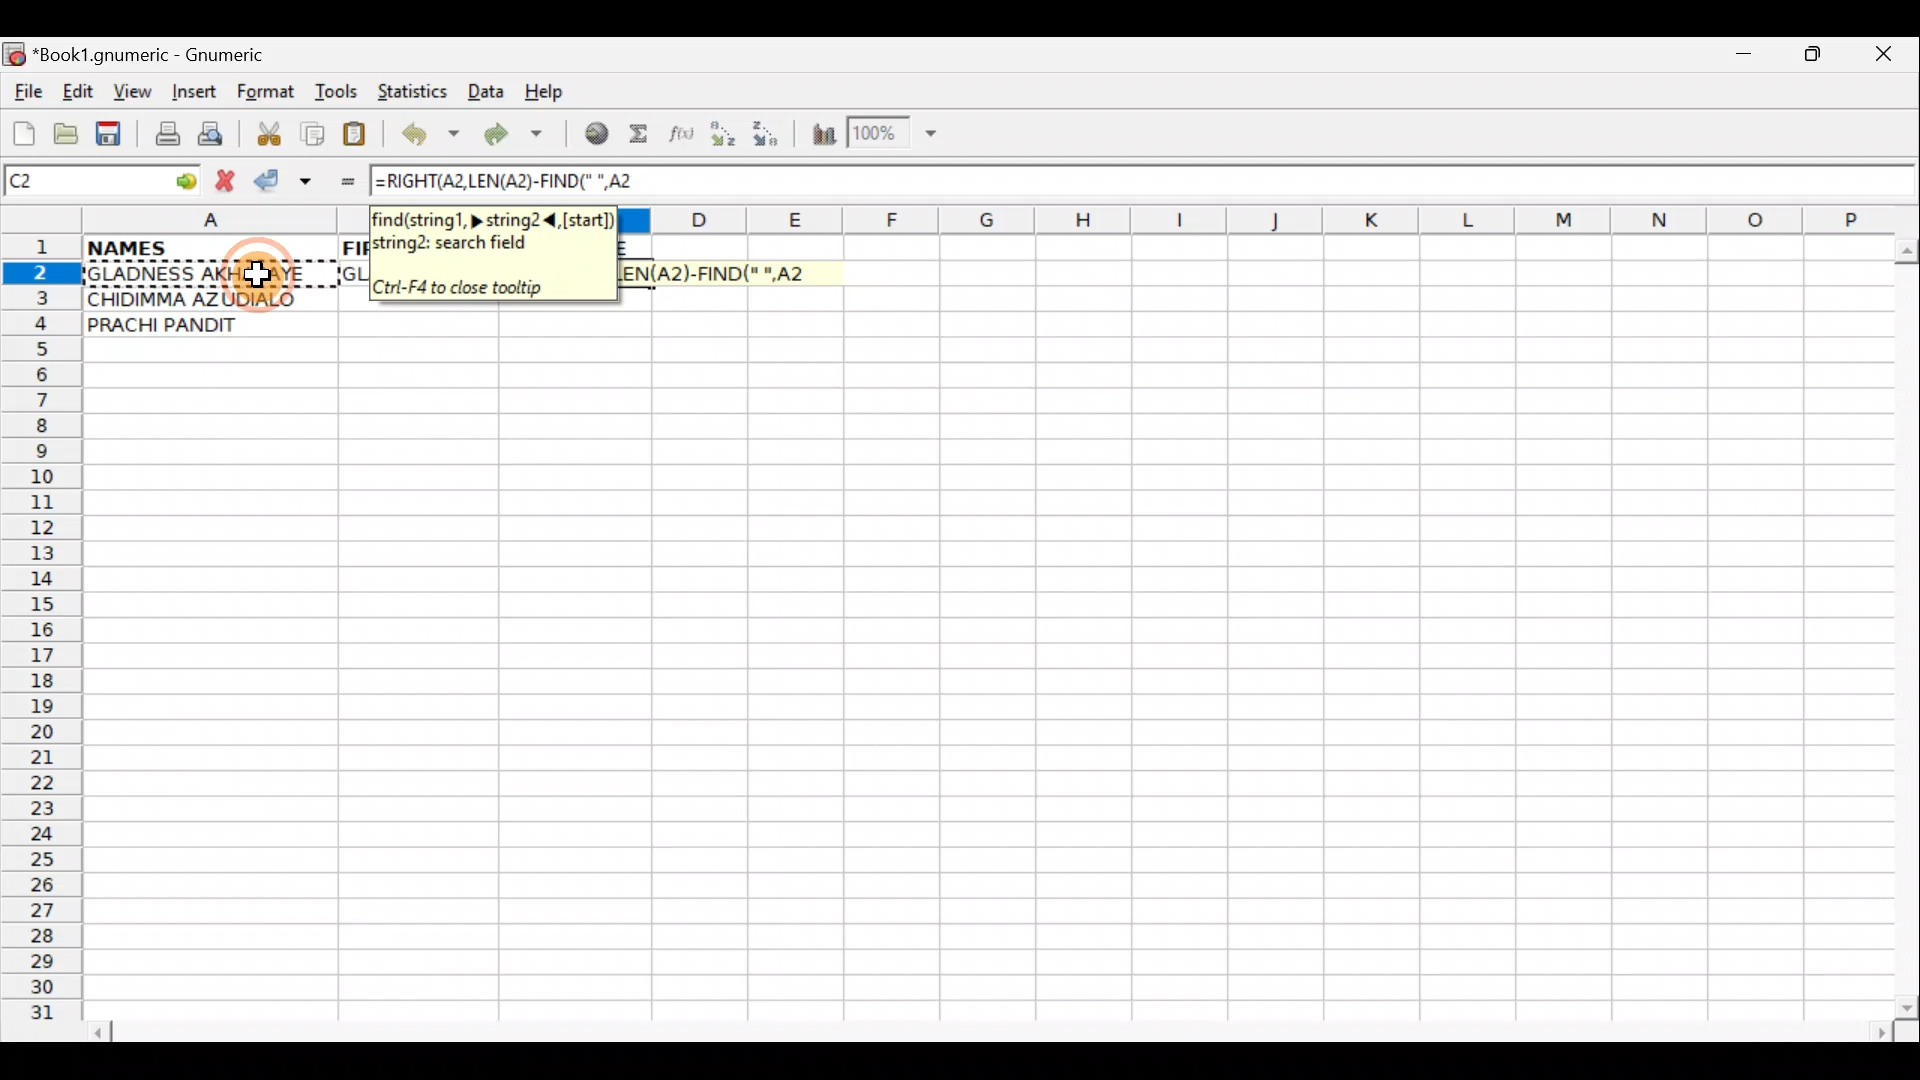 The image size is (1920, 1080). Describe the element at coordinates (187, 246) in the screenshot. I see `NAMES` at that location.